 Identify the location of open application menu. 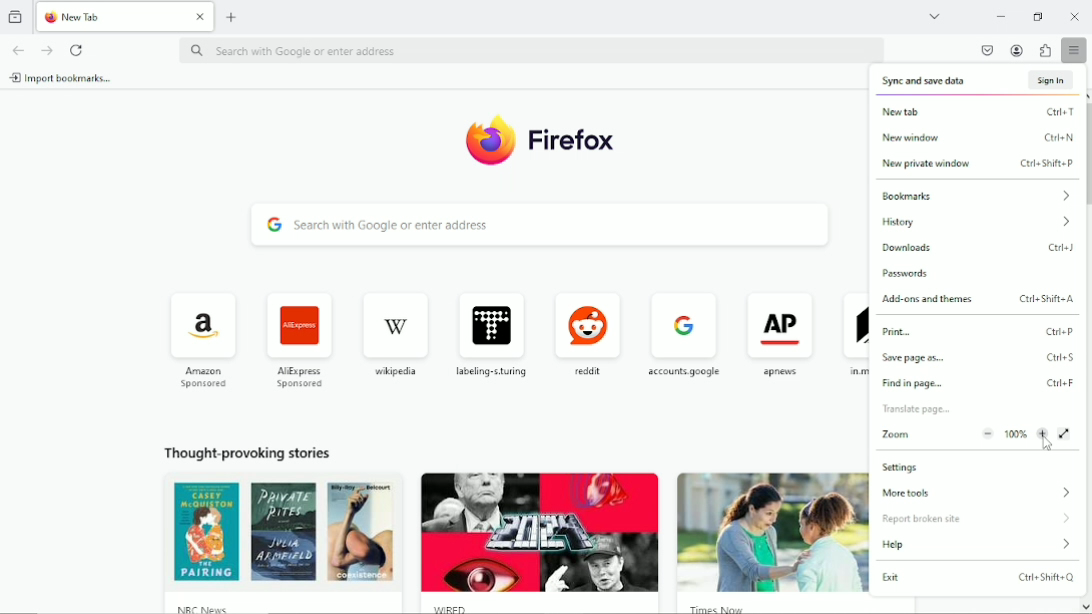
(1075, 51).